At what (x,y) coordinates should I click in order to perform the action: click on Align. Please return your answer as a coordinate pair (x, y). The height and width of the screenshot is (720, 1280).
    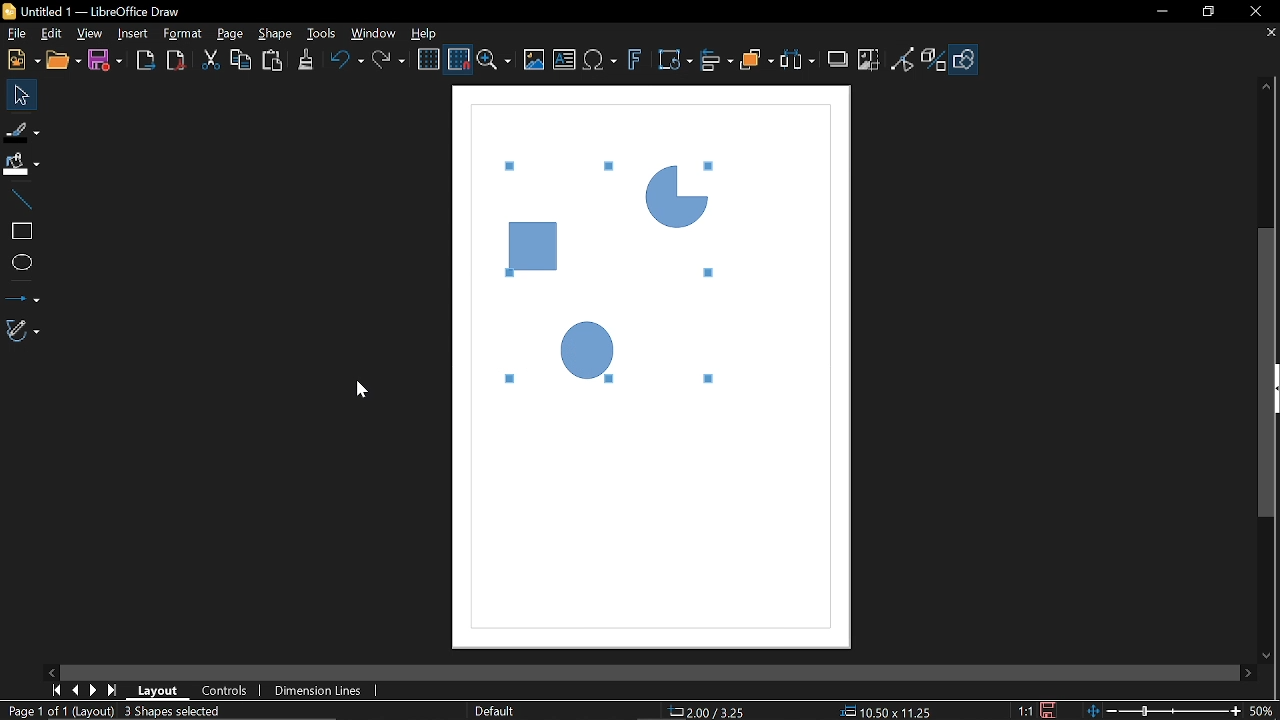
    Looking at the image, I should click on (716, 63).